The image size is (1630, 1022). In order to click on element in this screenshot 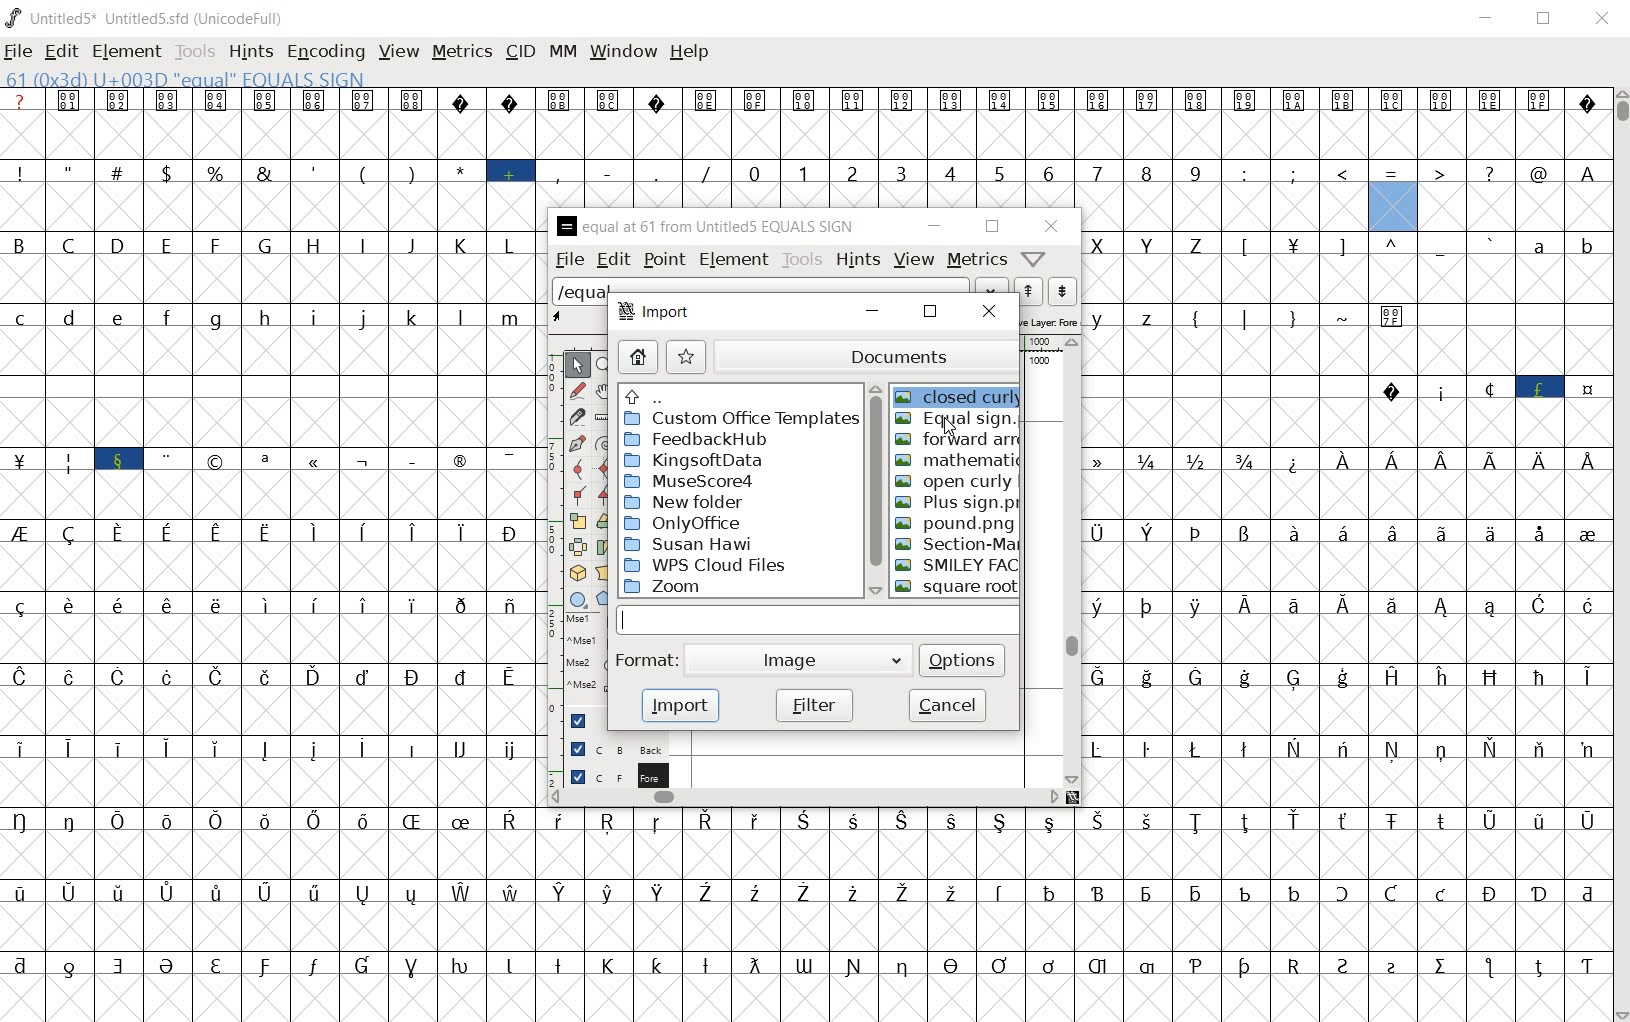, I will do `click(731, 259)`.